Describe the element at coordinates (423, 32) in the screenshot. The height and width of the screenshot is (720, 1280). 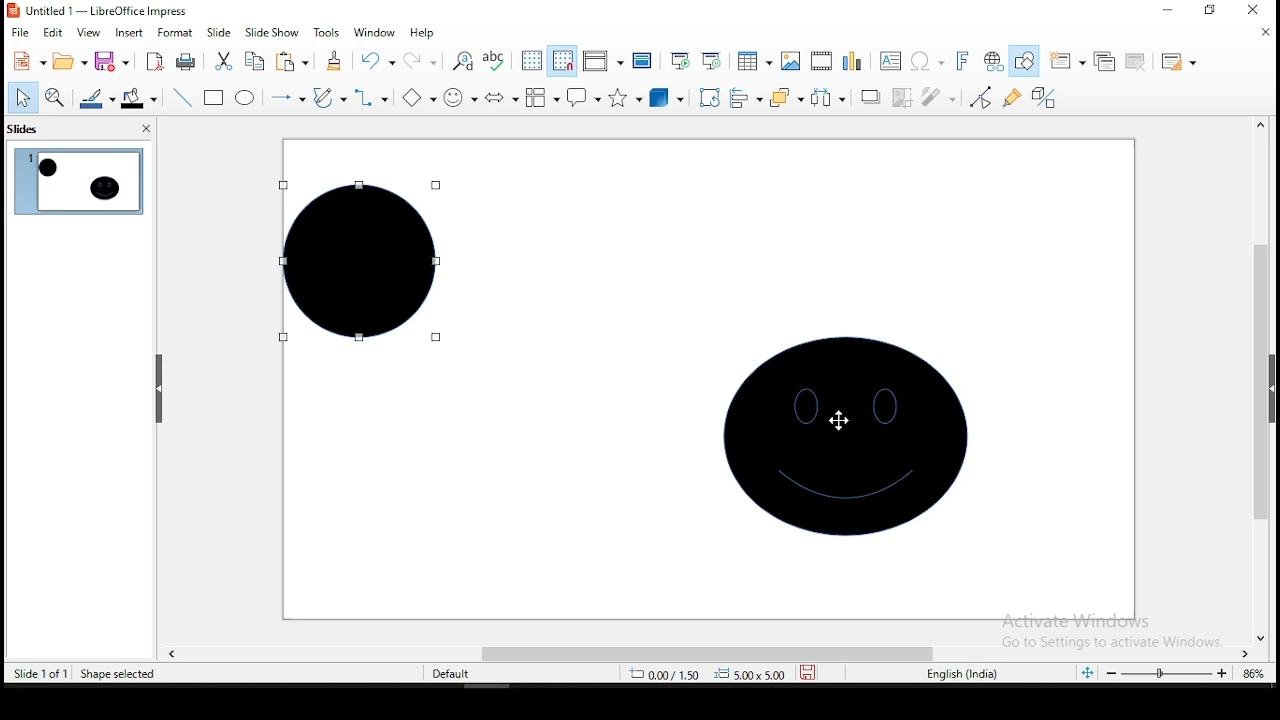
I see `help` at that location.